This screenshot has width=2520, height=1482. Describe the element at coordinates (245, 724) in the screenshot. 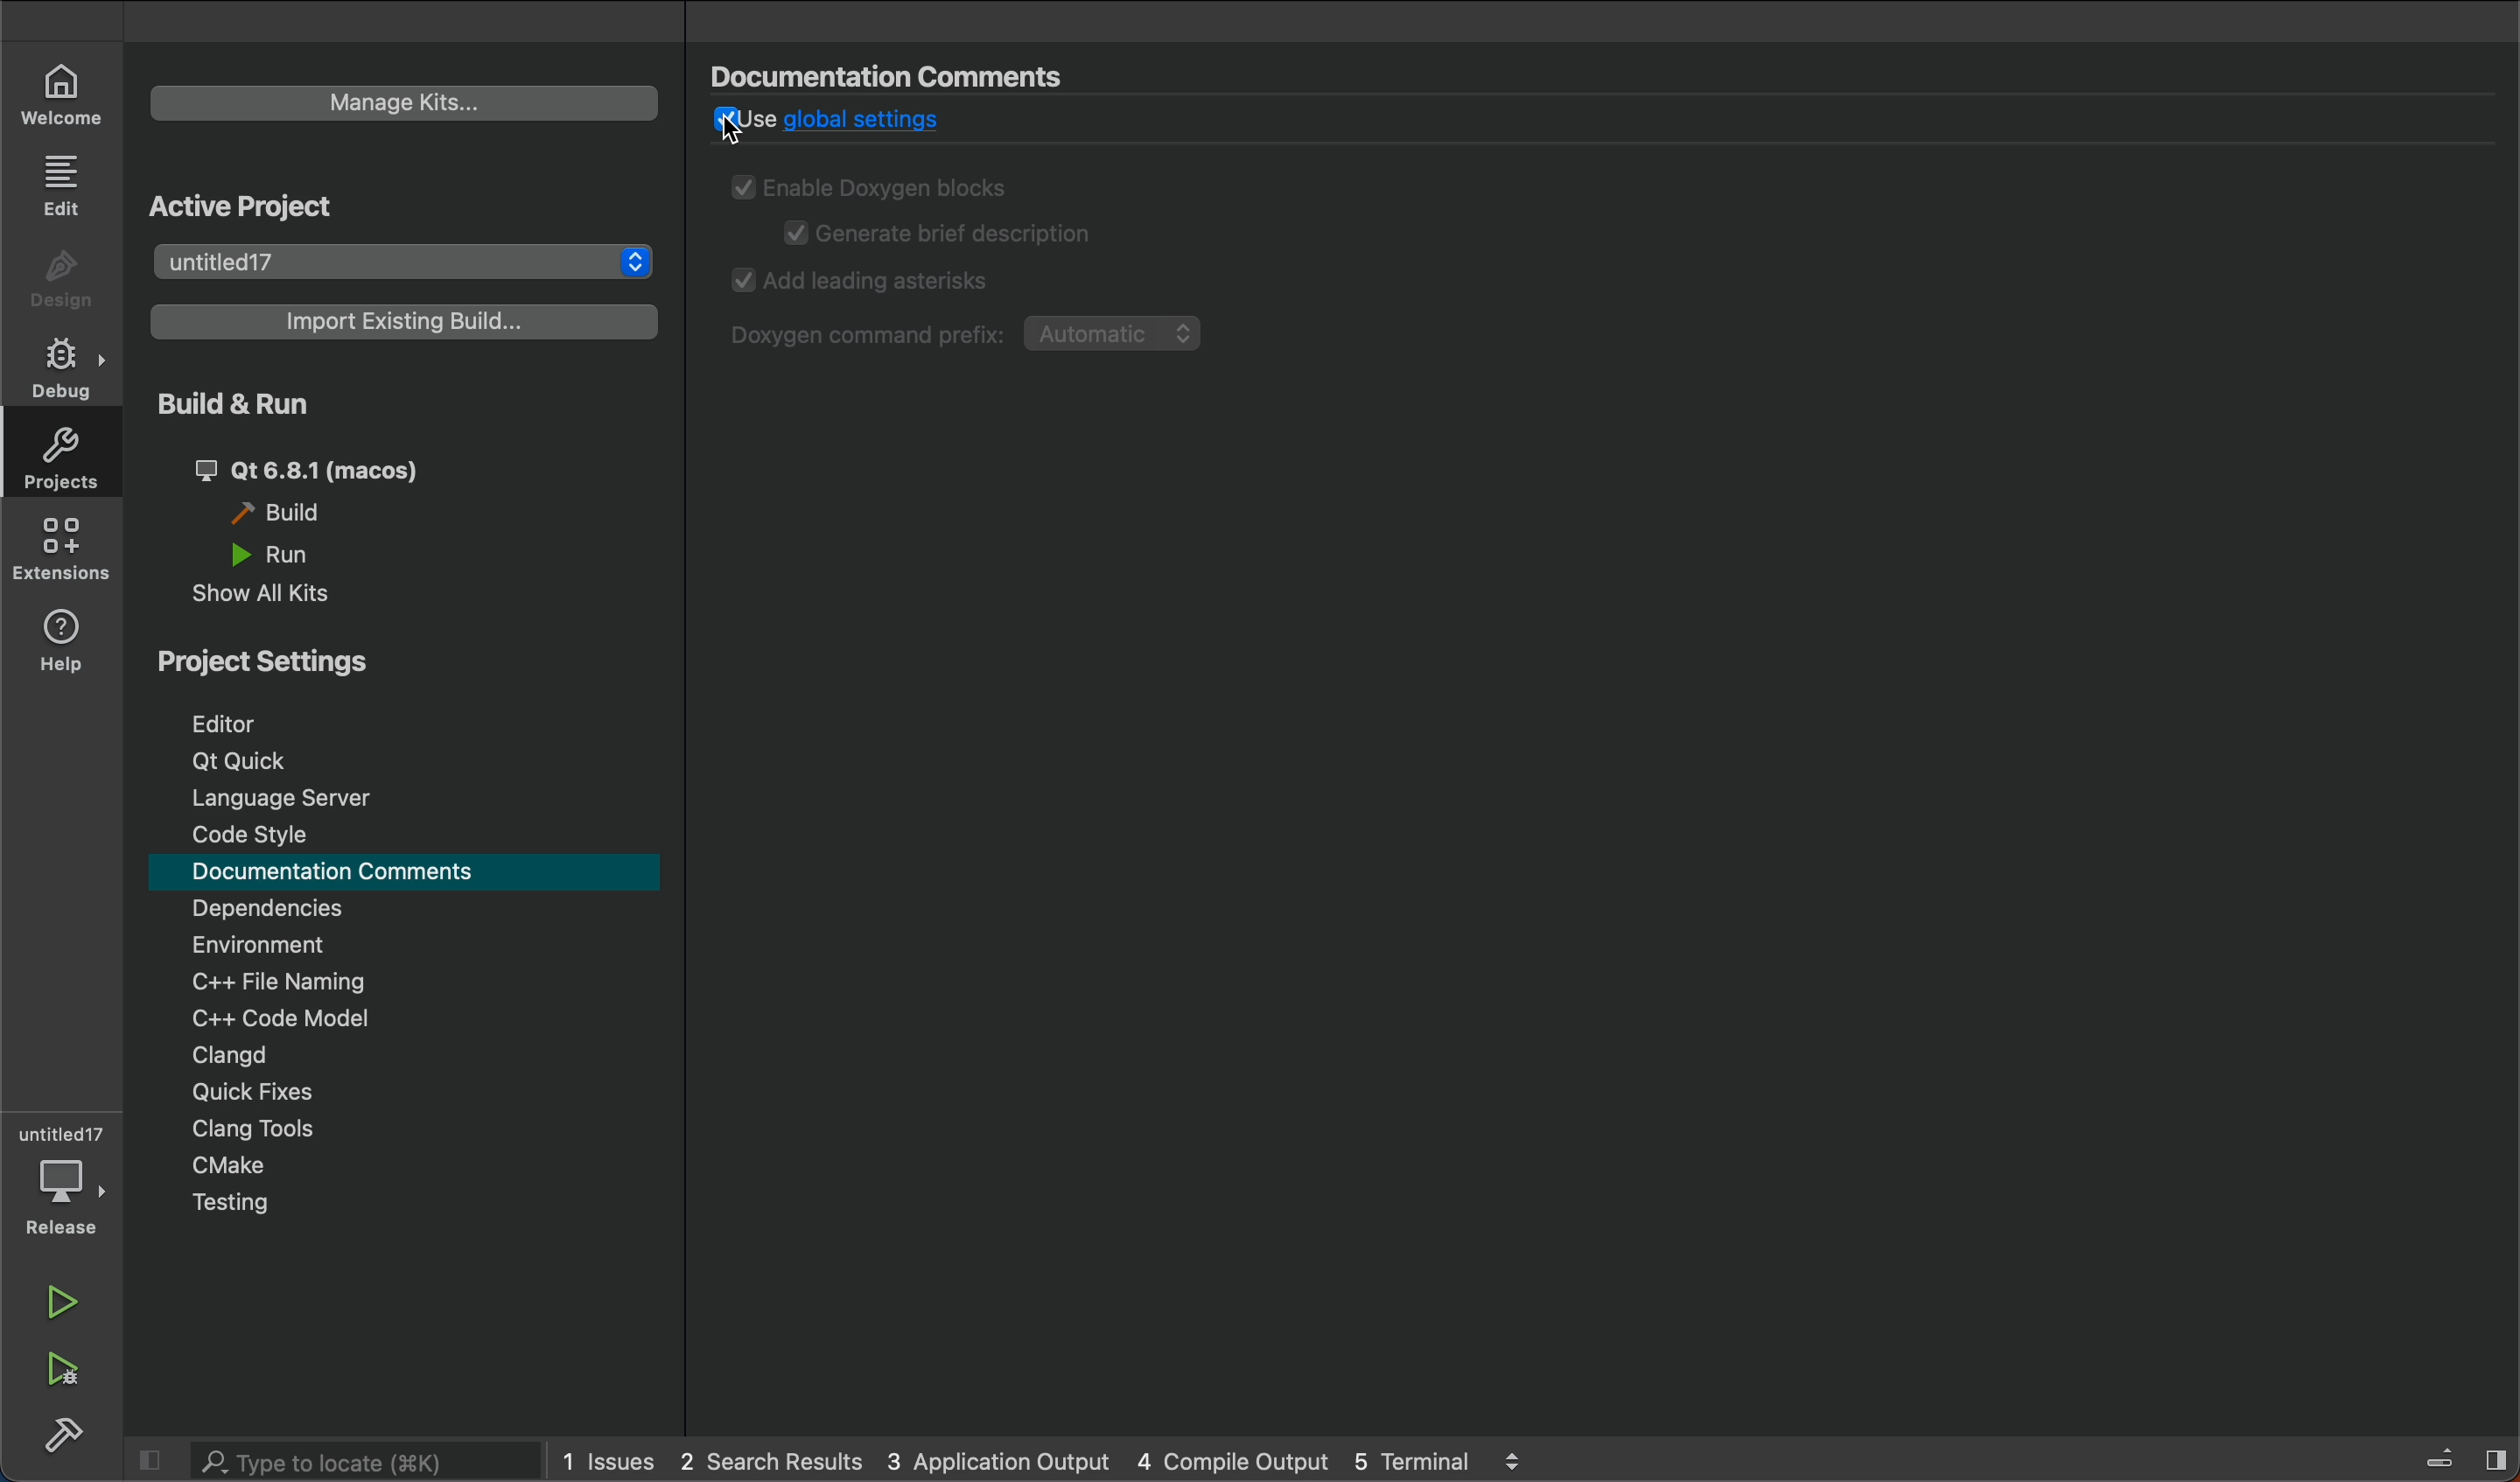

I see `editor` at that location.